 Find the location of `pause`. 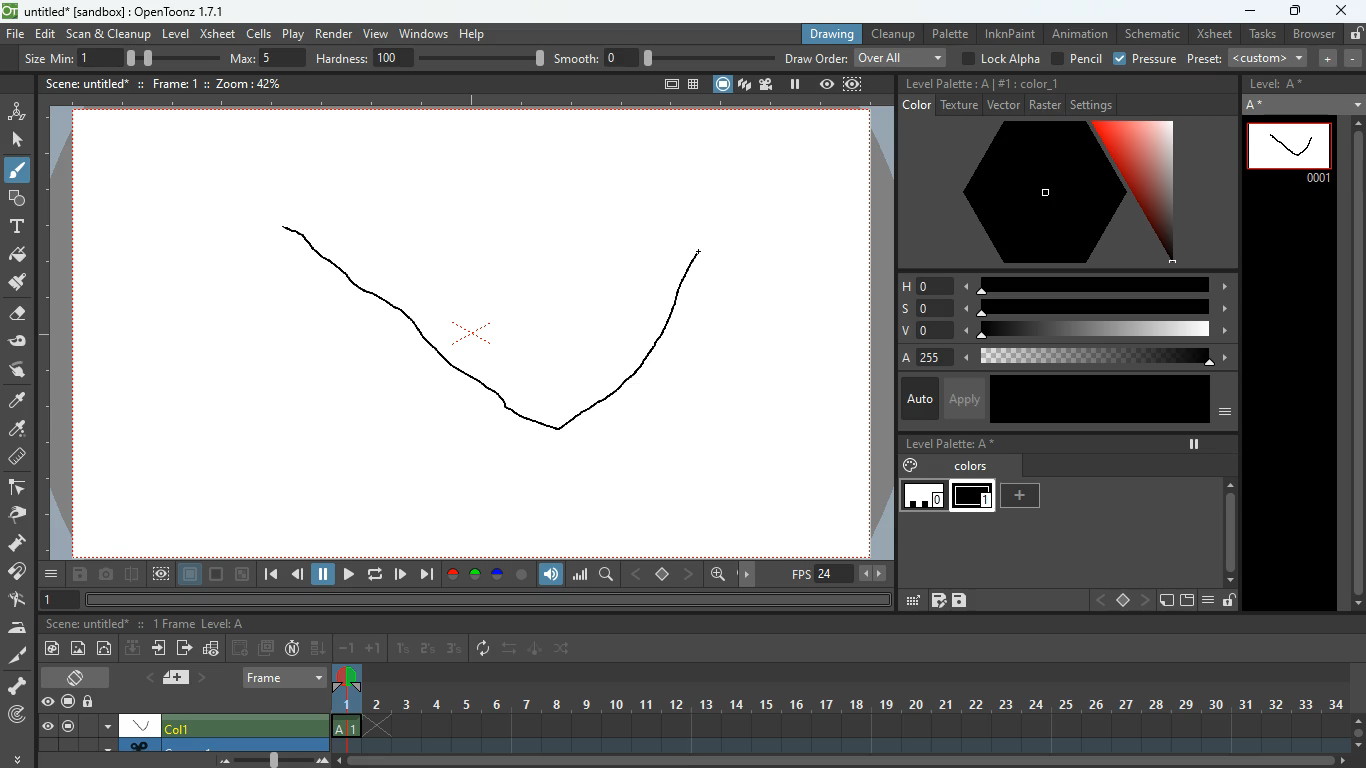

pause is located at coordinates (67, 726).